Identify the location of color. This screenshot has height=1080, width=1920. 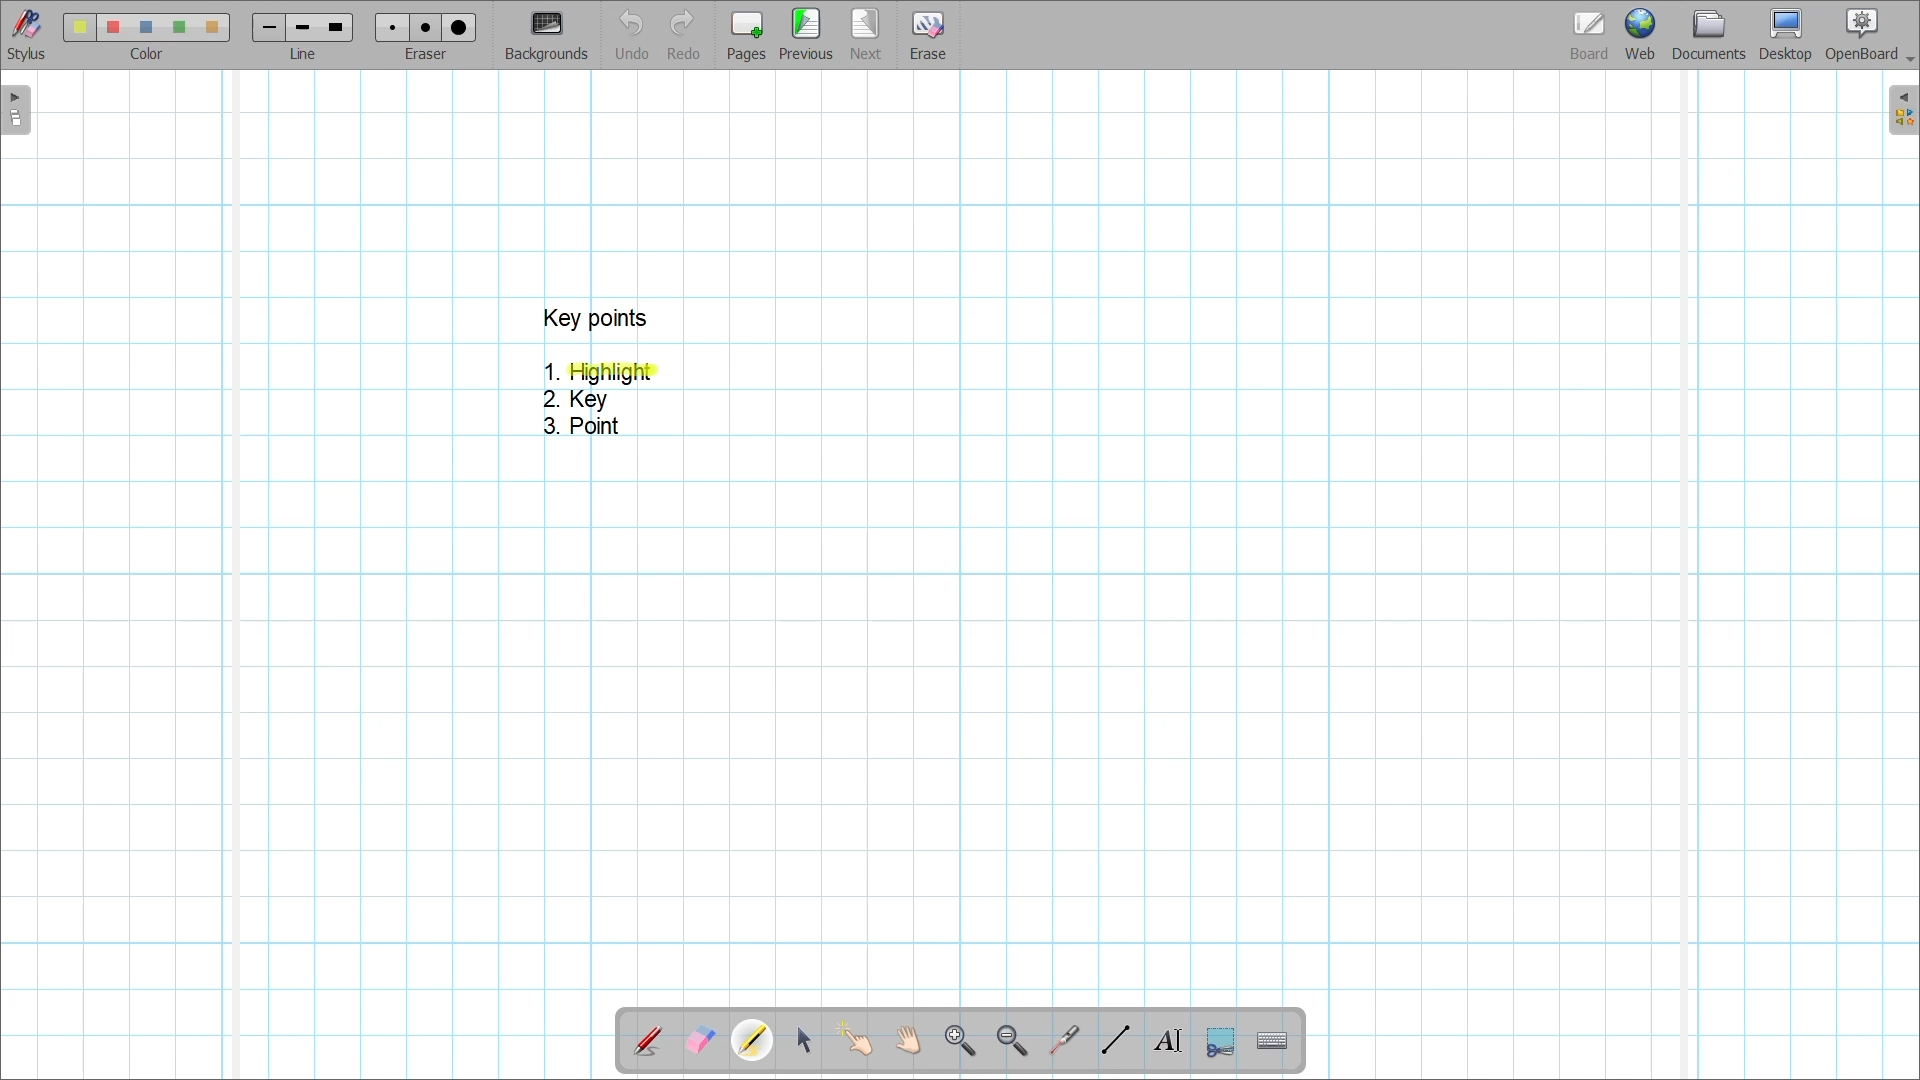
(142, 54).